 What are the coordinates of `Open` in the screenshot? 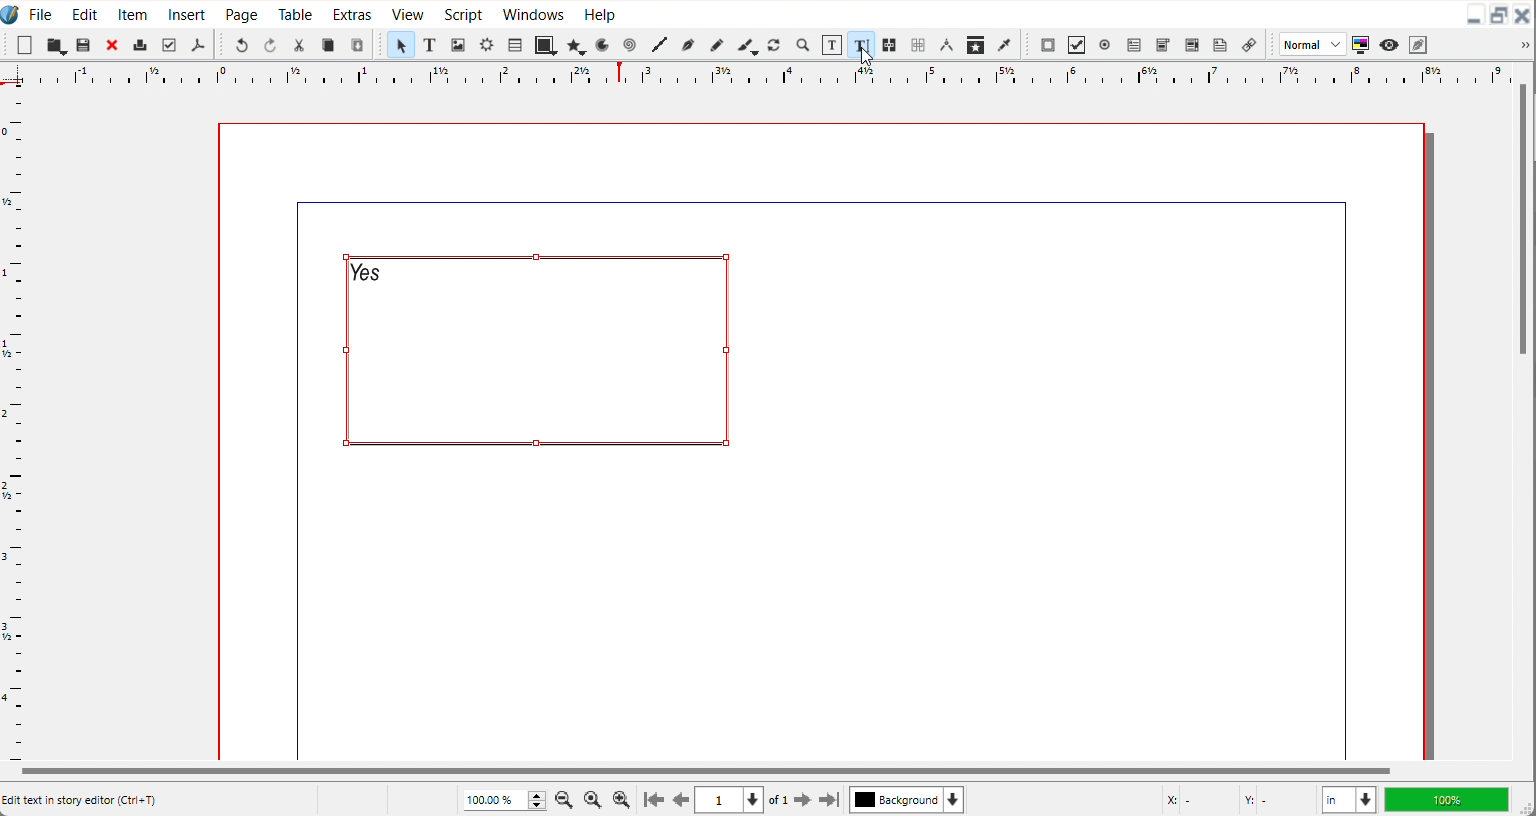 It's located at (85, 46).